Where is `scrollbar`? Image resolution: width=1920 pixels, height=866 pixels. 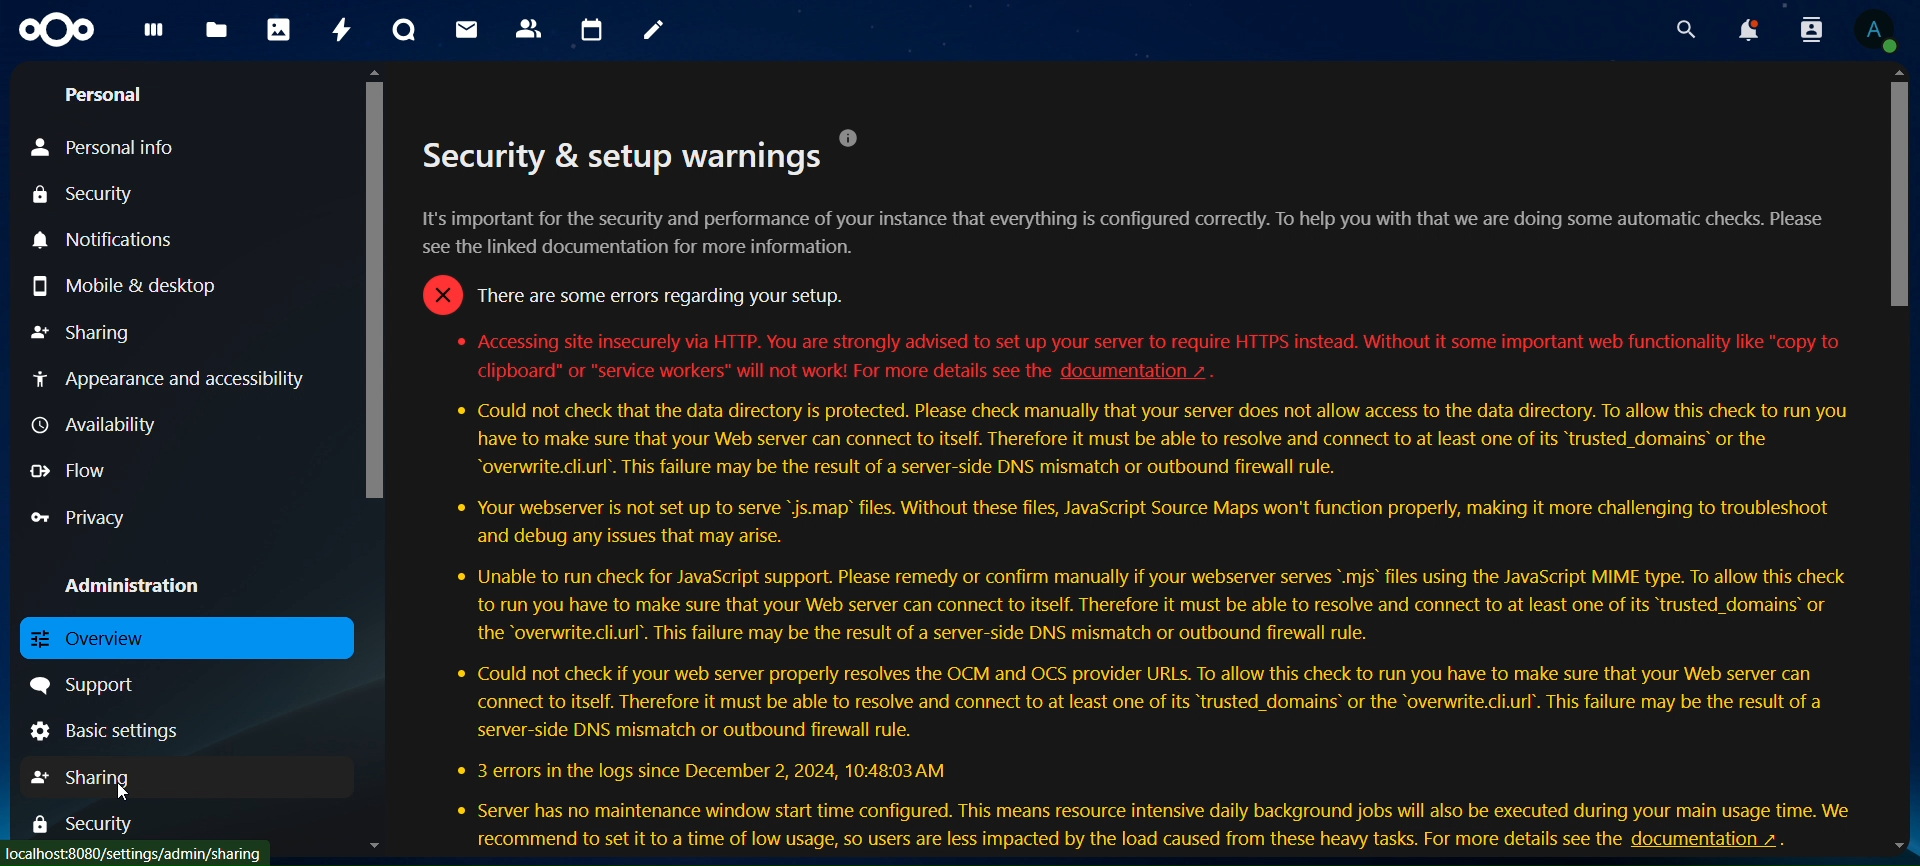 scrollbar is located at coordinates (373, 283).